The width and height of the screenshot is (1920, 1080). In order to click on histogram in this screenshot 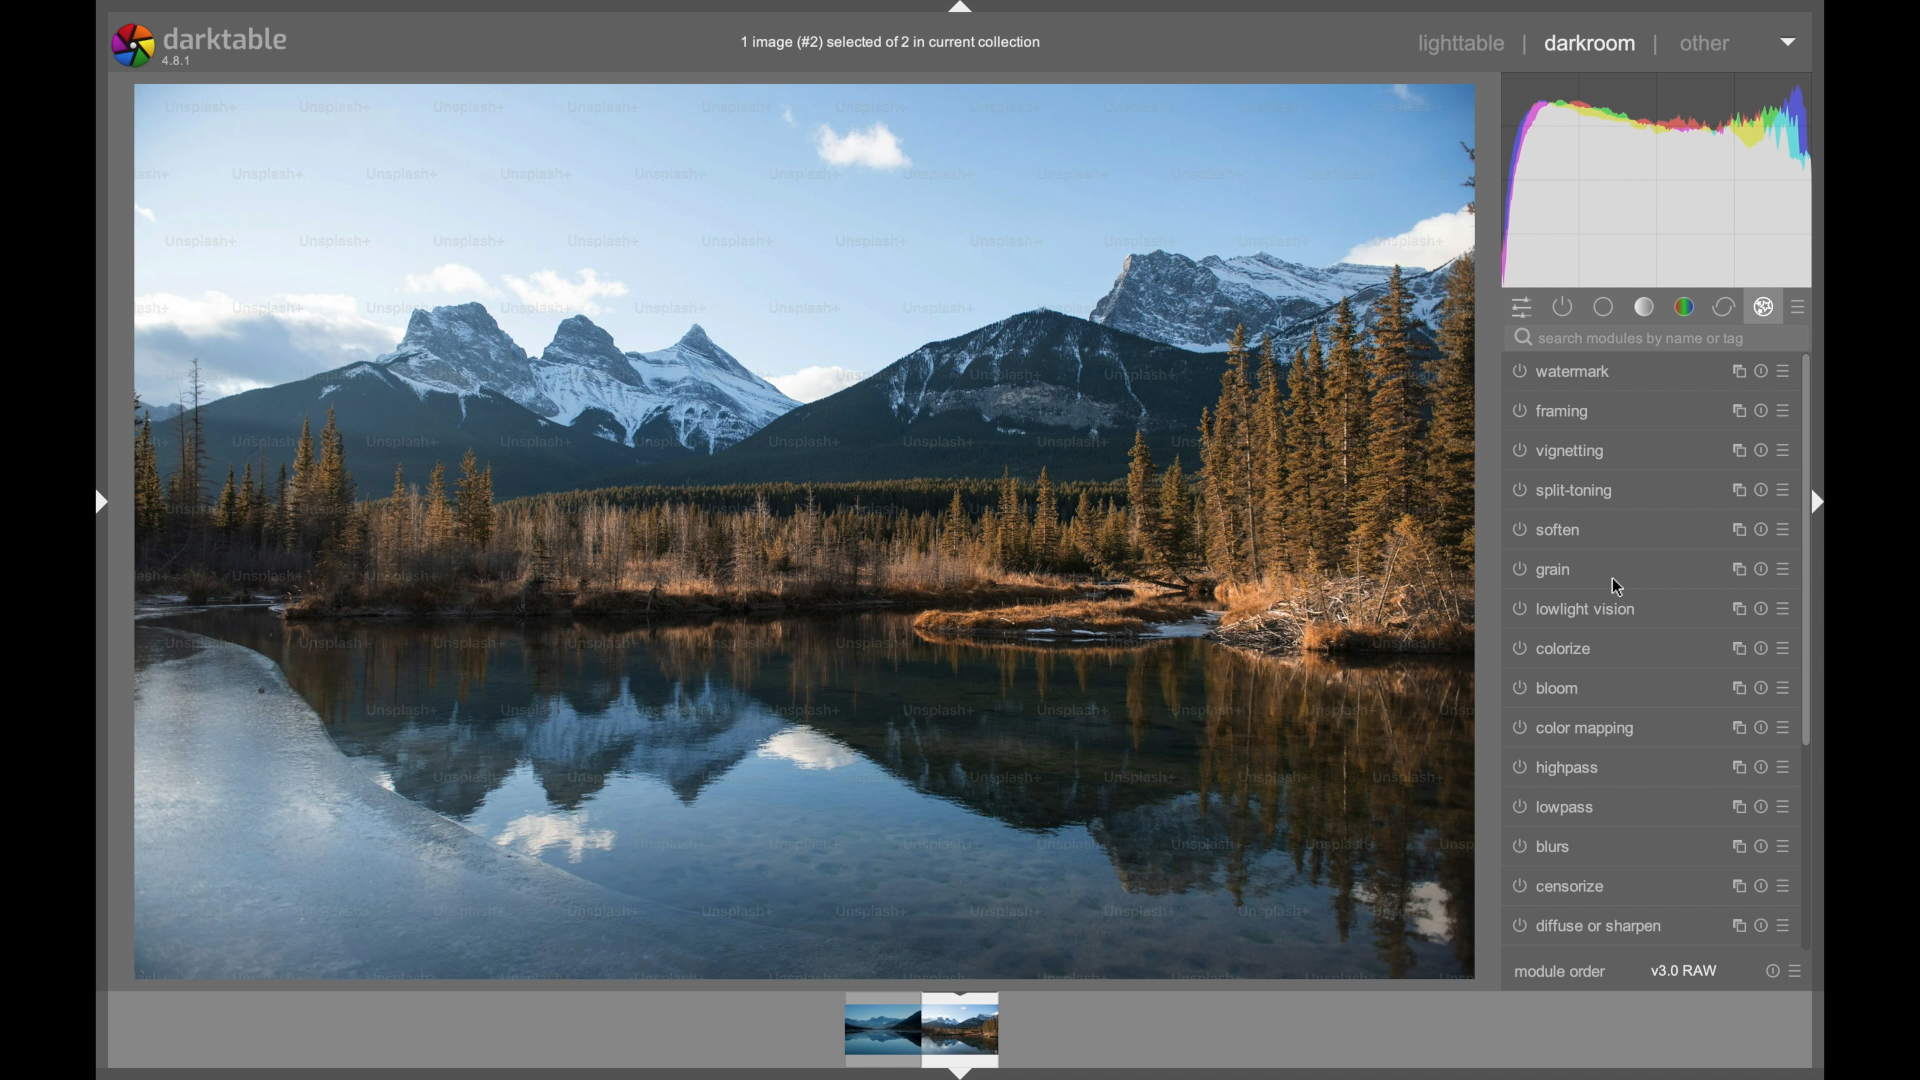, I will do `click(1653, 177)`.